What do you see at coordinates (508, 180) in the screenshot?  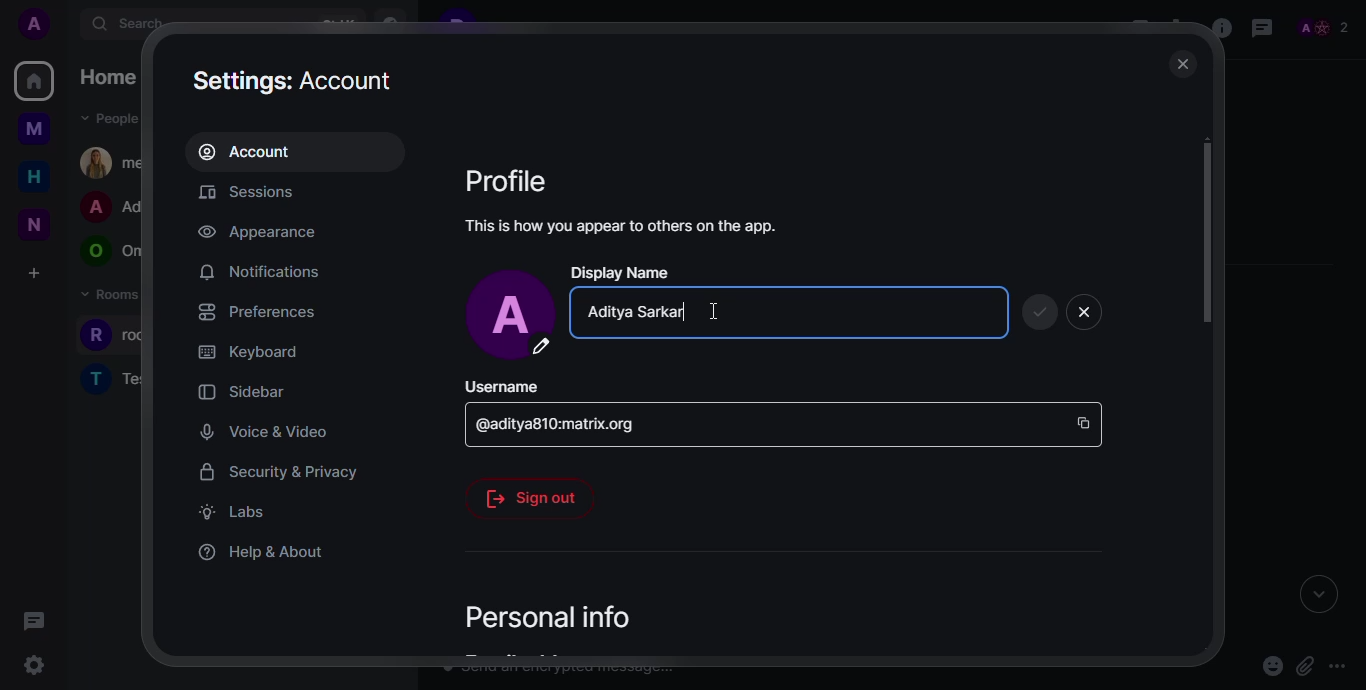 I see `profile` at bounding box center [508, 180].